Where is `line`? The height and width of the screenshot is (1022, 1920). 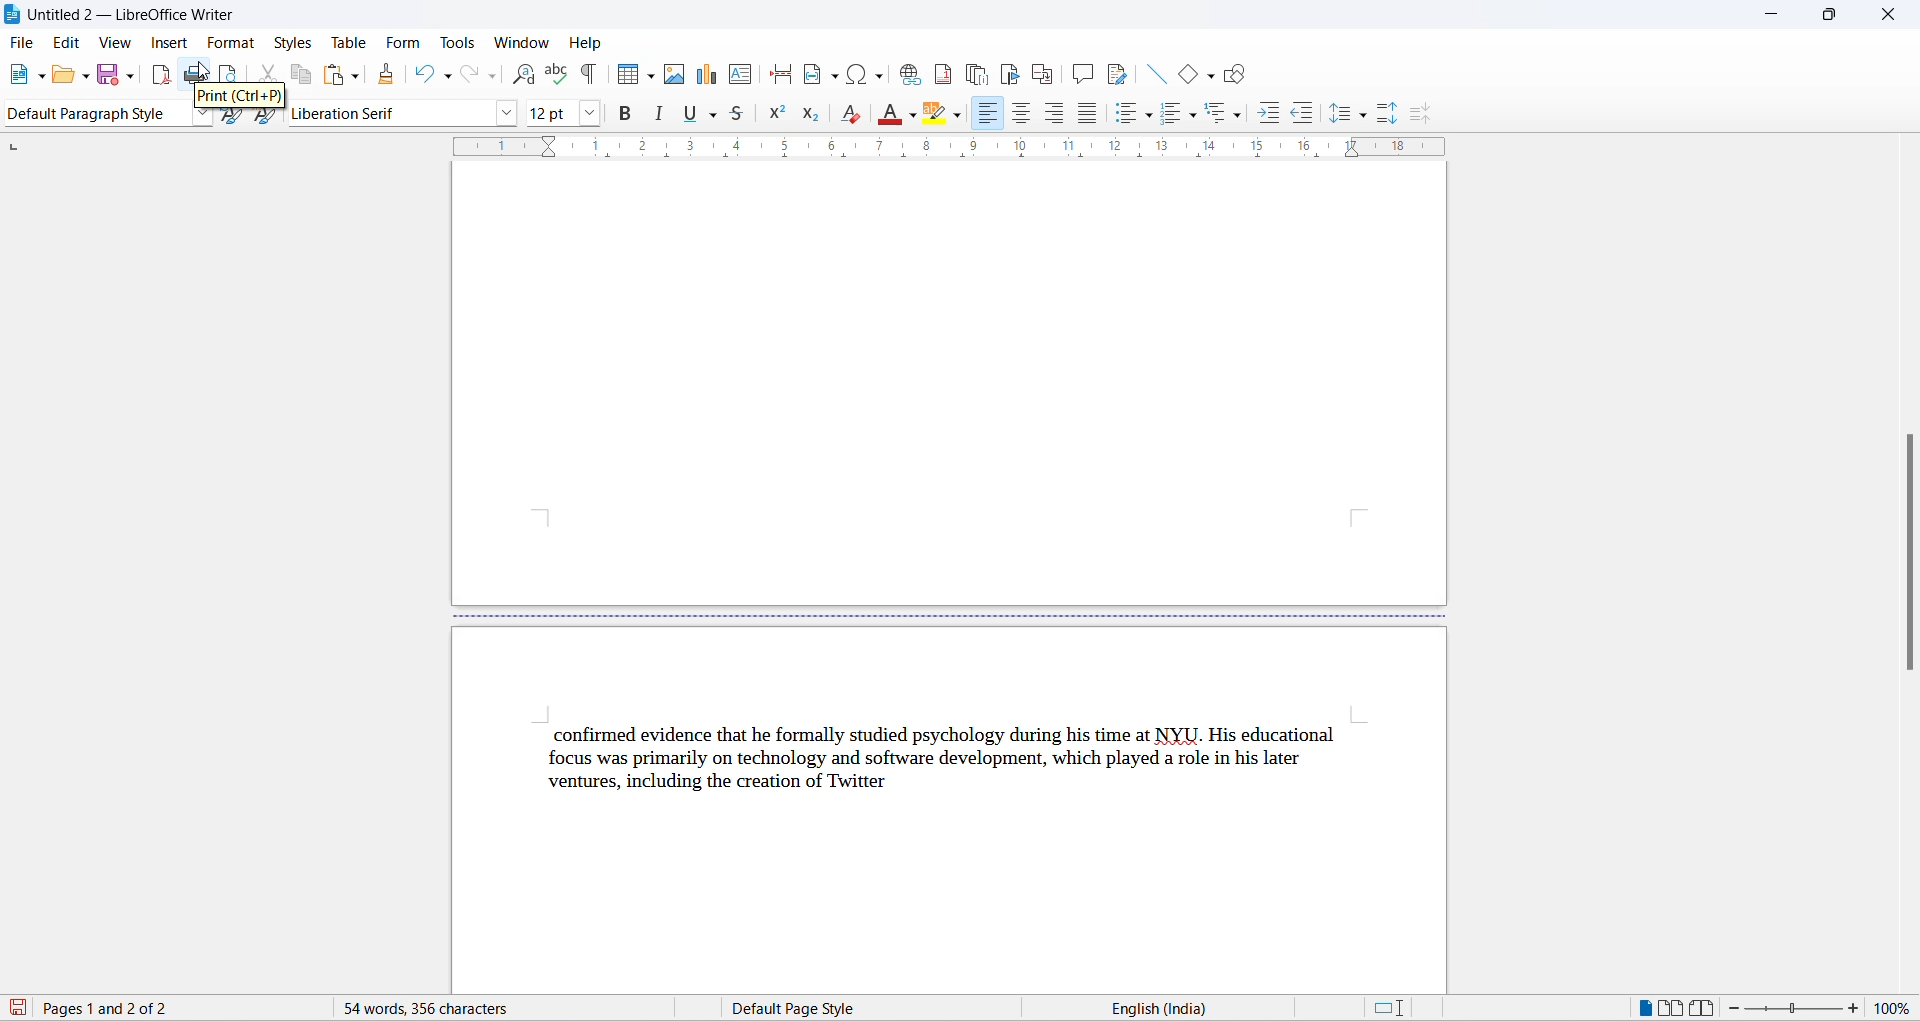 line is located at coordinates (1159, 74).